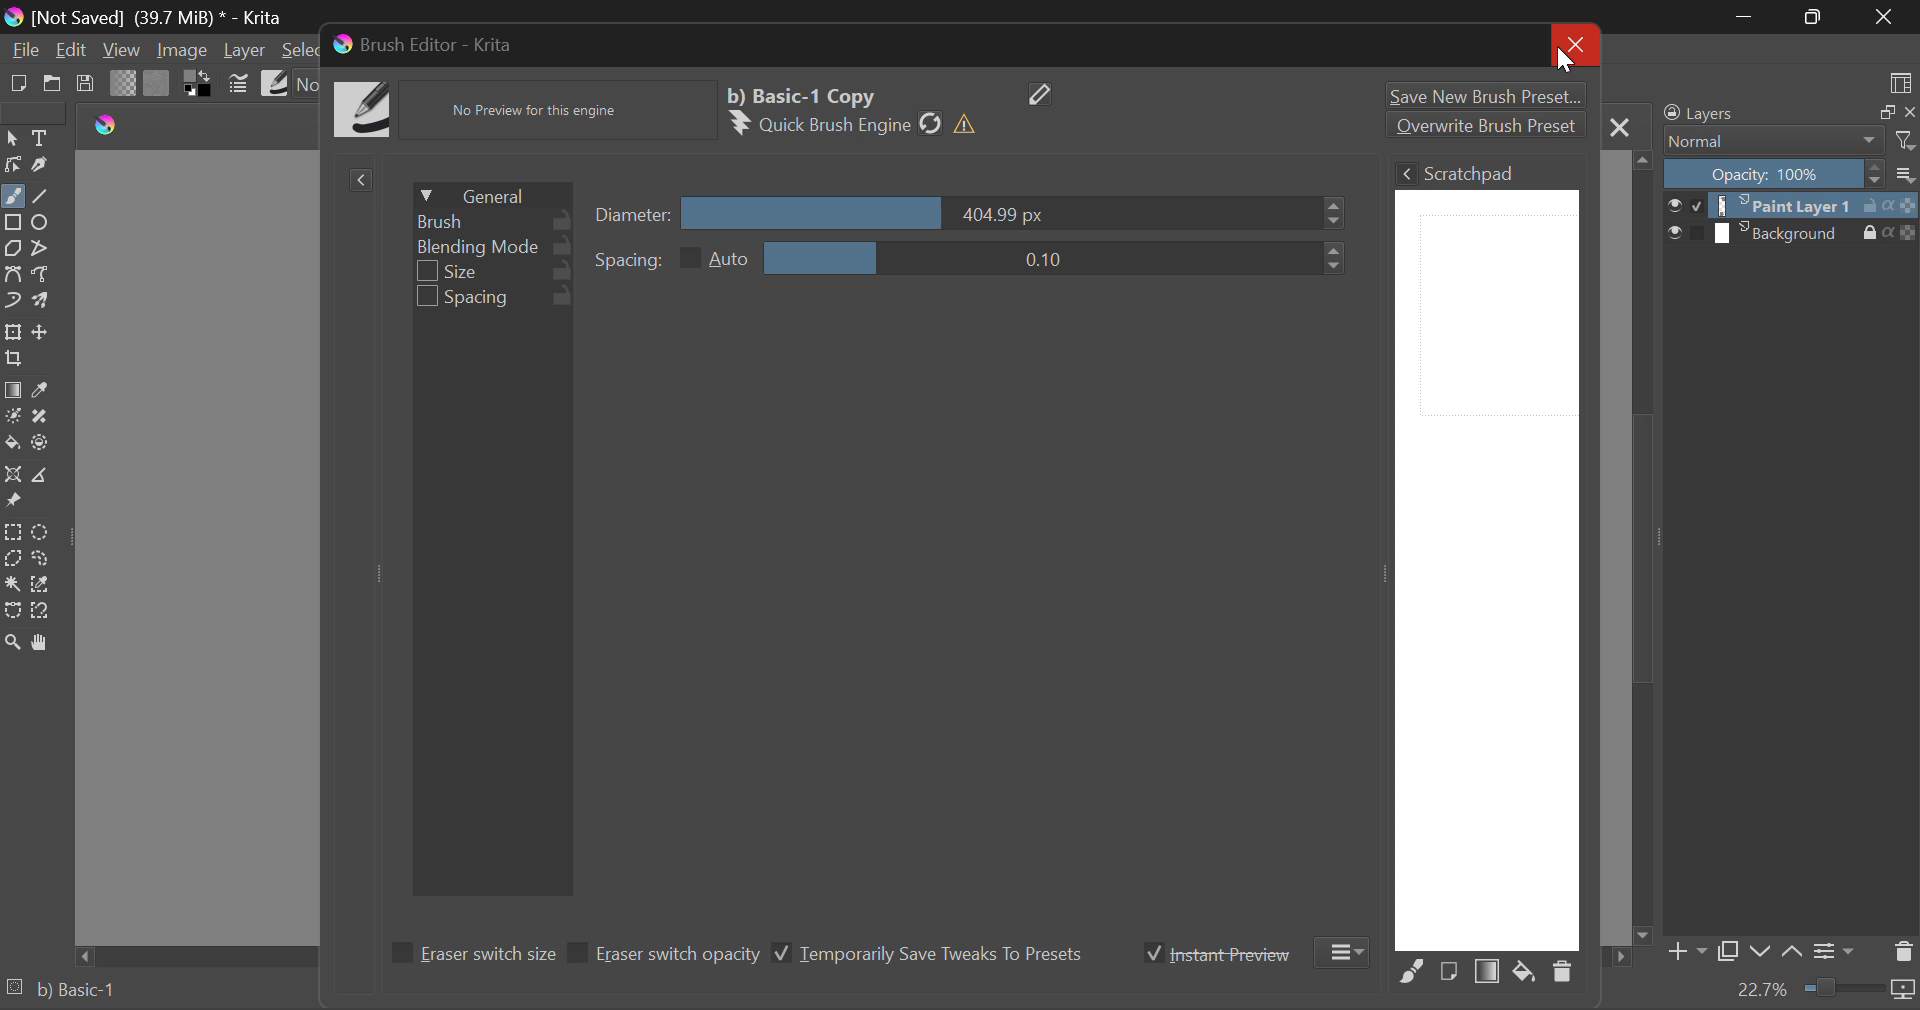  I want to click on Save New Brush preset, so click(1482, 93).